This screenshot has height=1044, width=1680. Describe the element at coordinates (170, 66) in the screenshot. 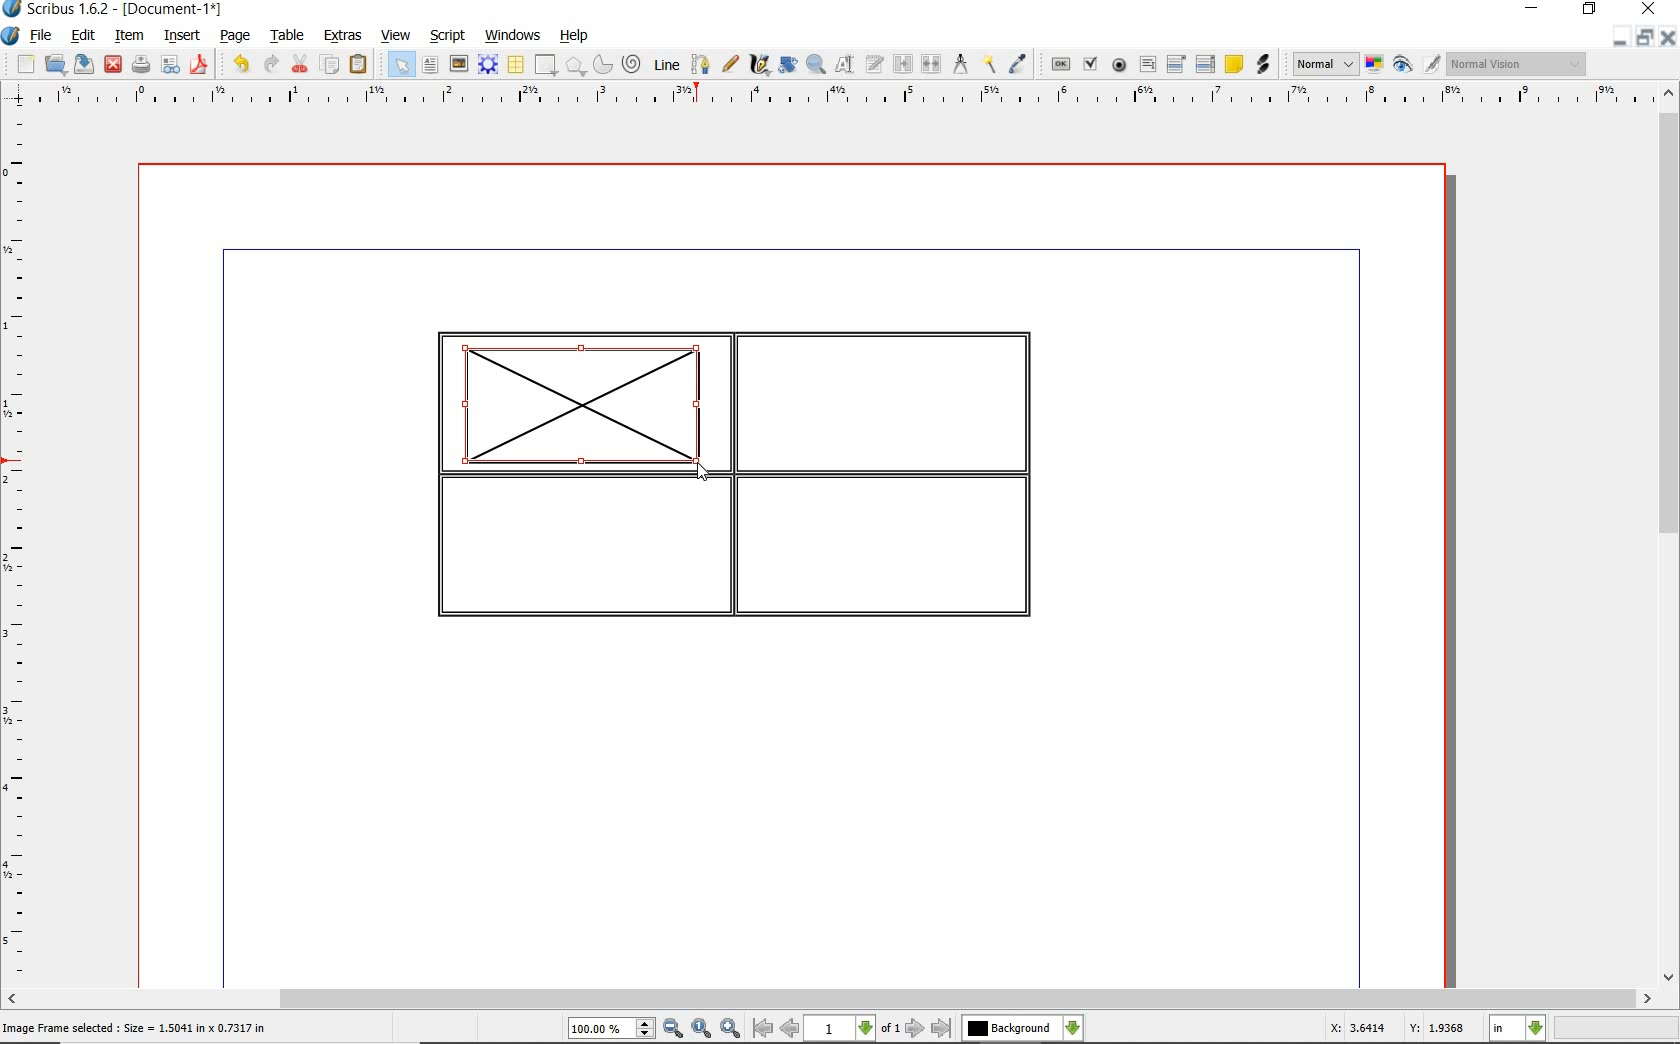

I see `preflight verifier` at that location.